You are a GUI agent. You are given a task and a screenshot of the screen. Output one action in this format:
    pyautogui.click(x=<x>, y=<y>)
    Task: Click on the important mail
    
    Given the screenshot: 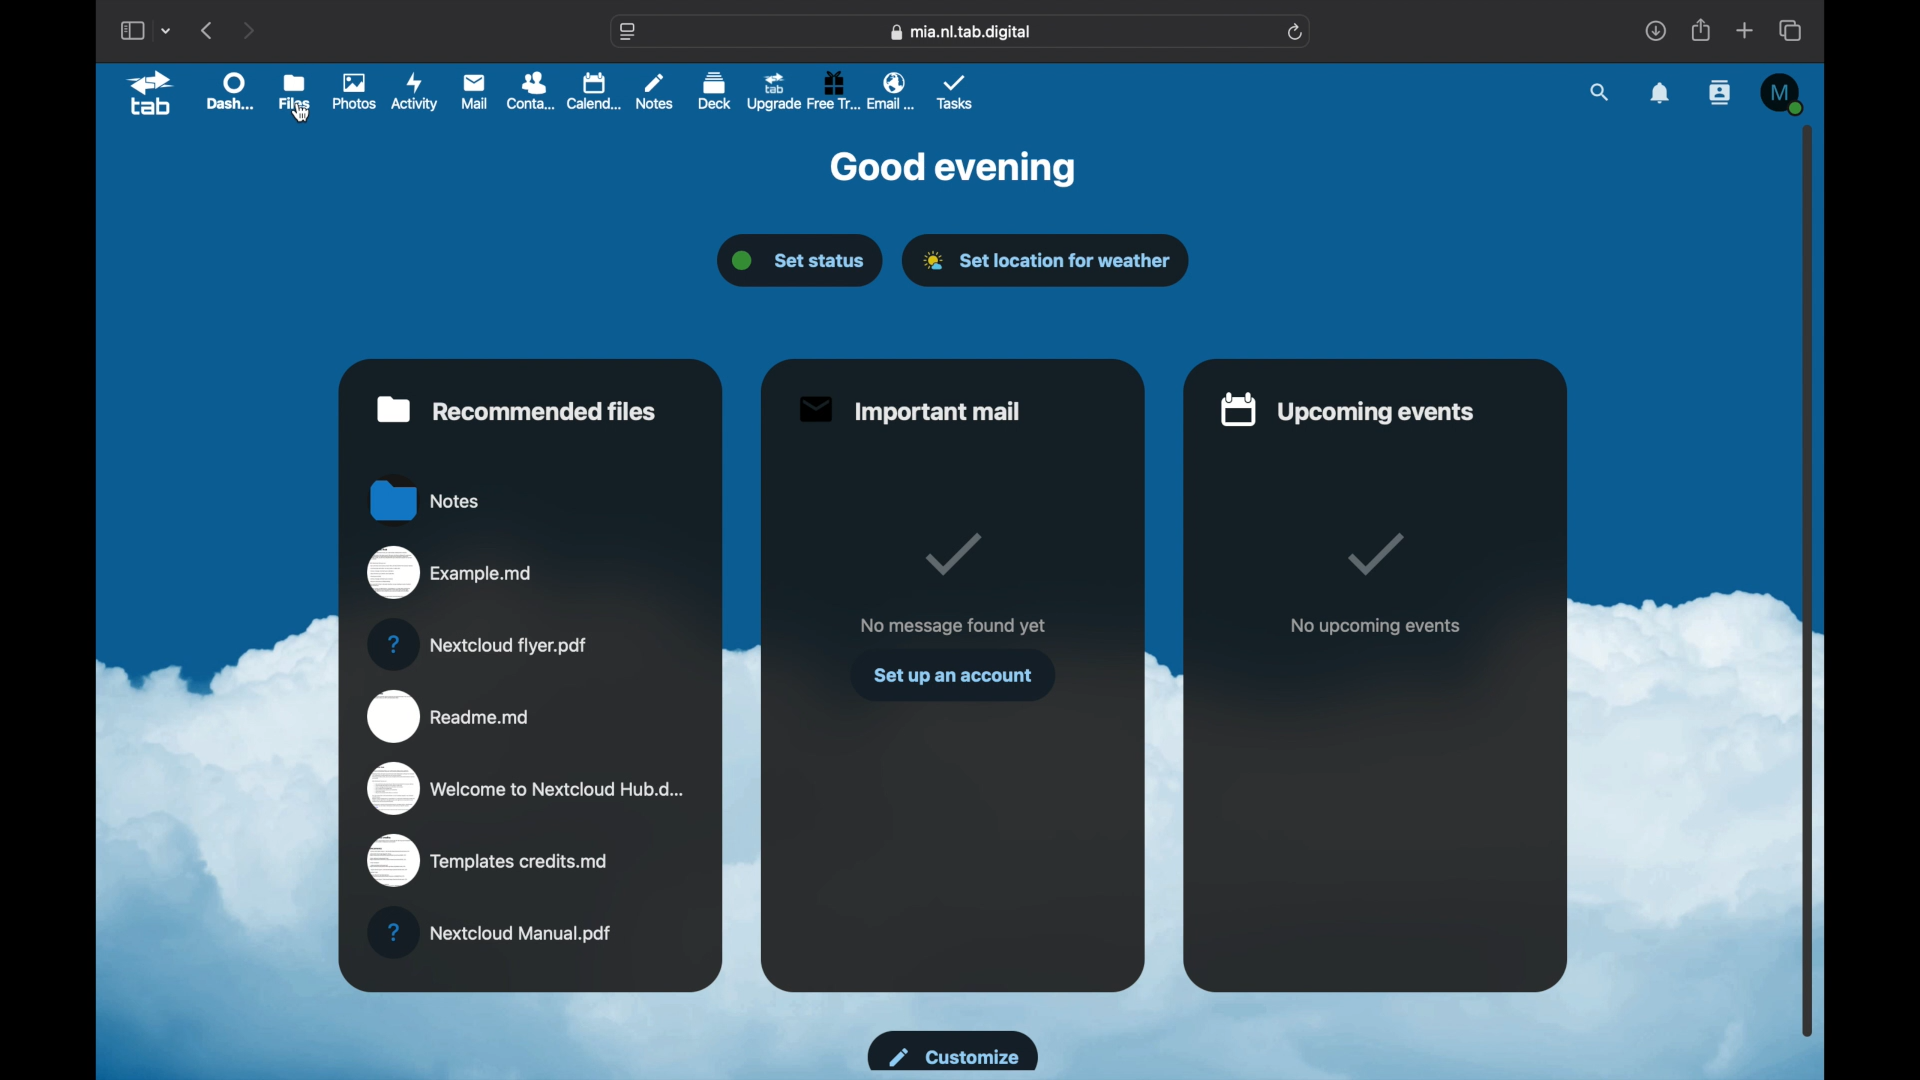 What is the action you would take?
    pyautogui.click(x=907, y=410)
    